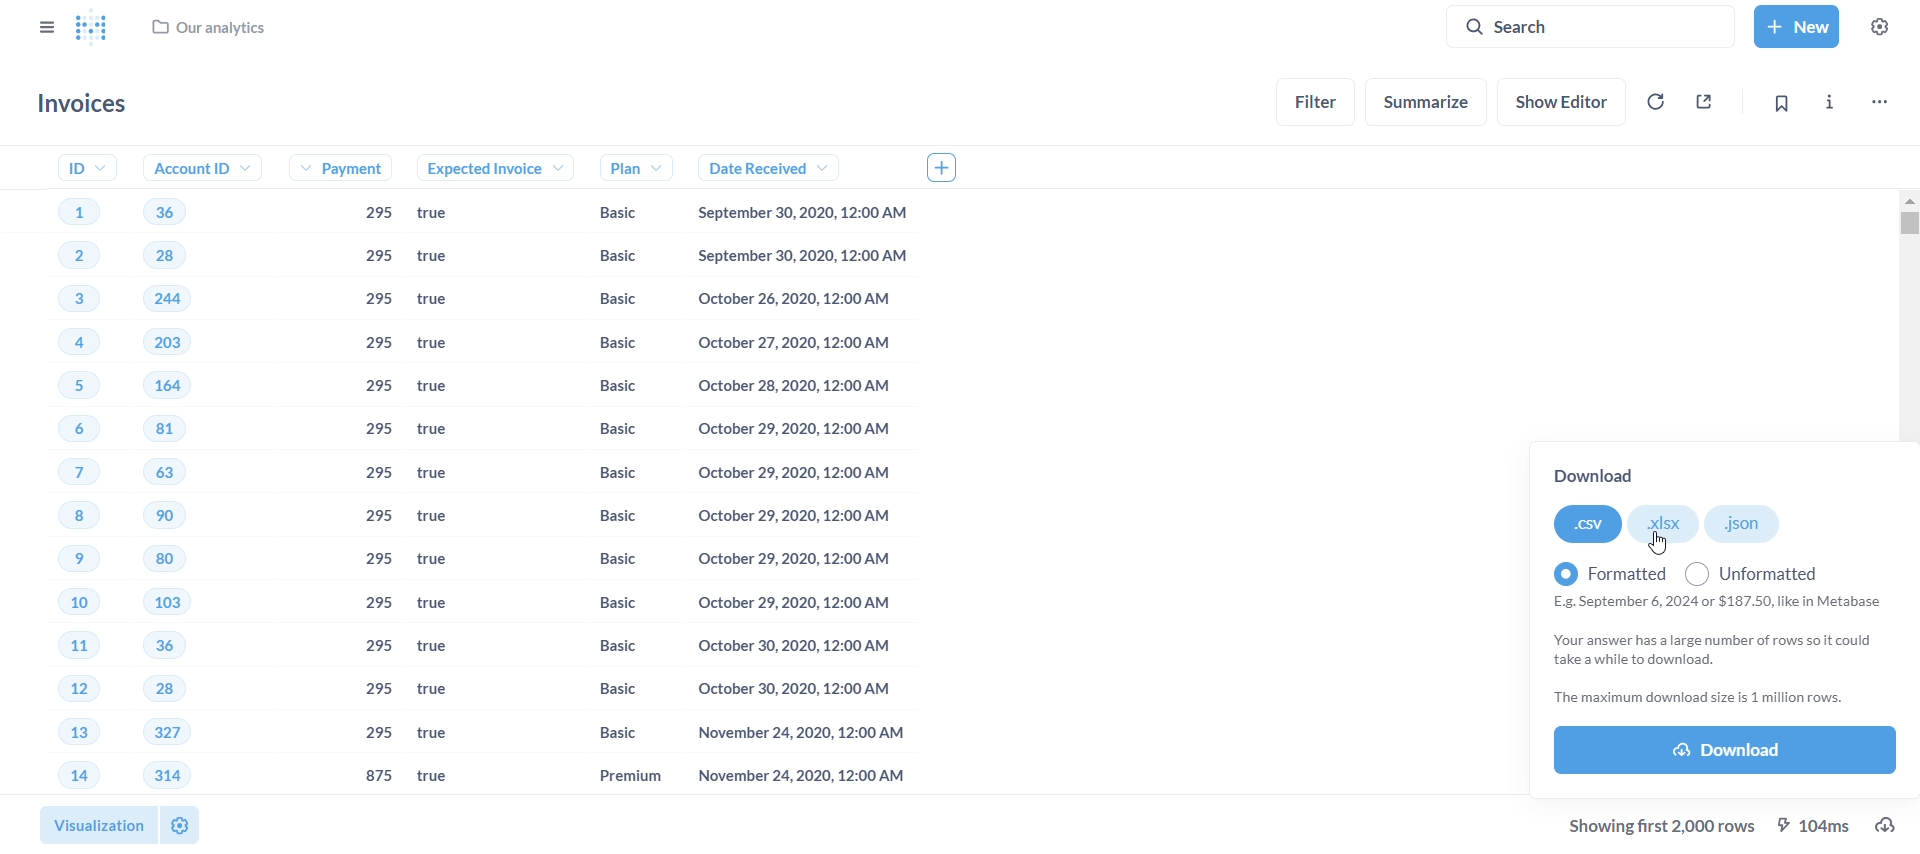 This screenshot has width=1920, height=854. Describe the element at coordinates (91, 821) in the screenshot. I see `visualization` at that location.